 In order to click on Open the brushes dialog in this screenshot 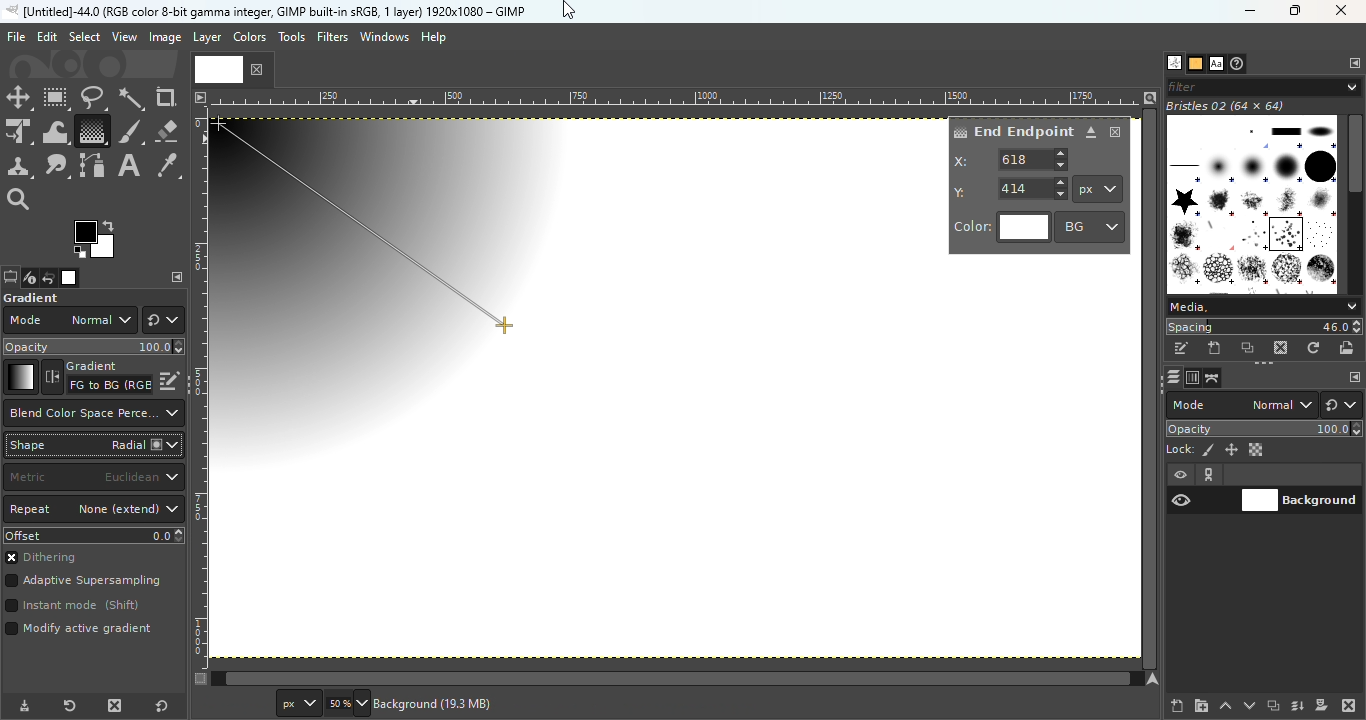, I will do `click(1174, 62)`.